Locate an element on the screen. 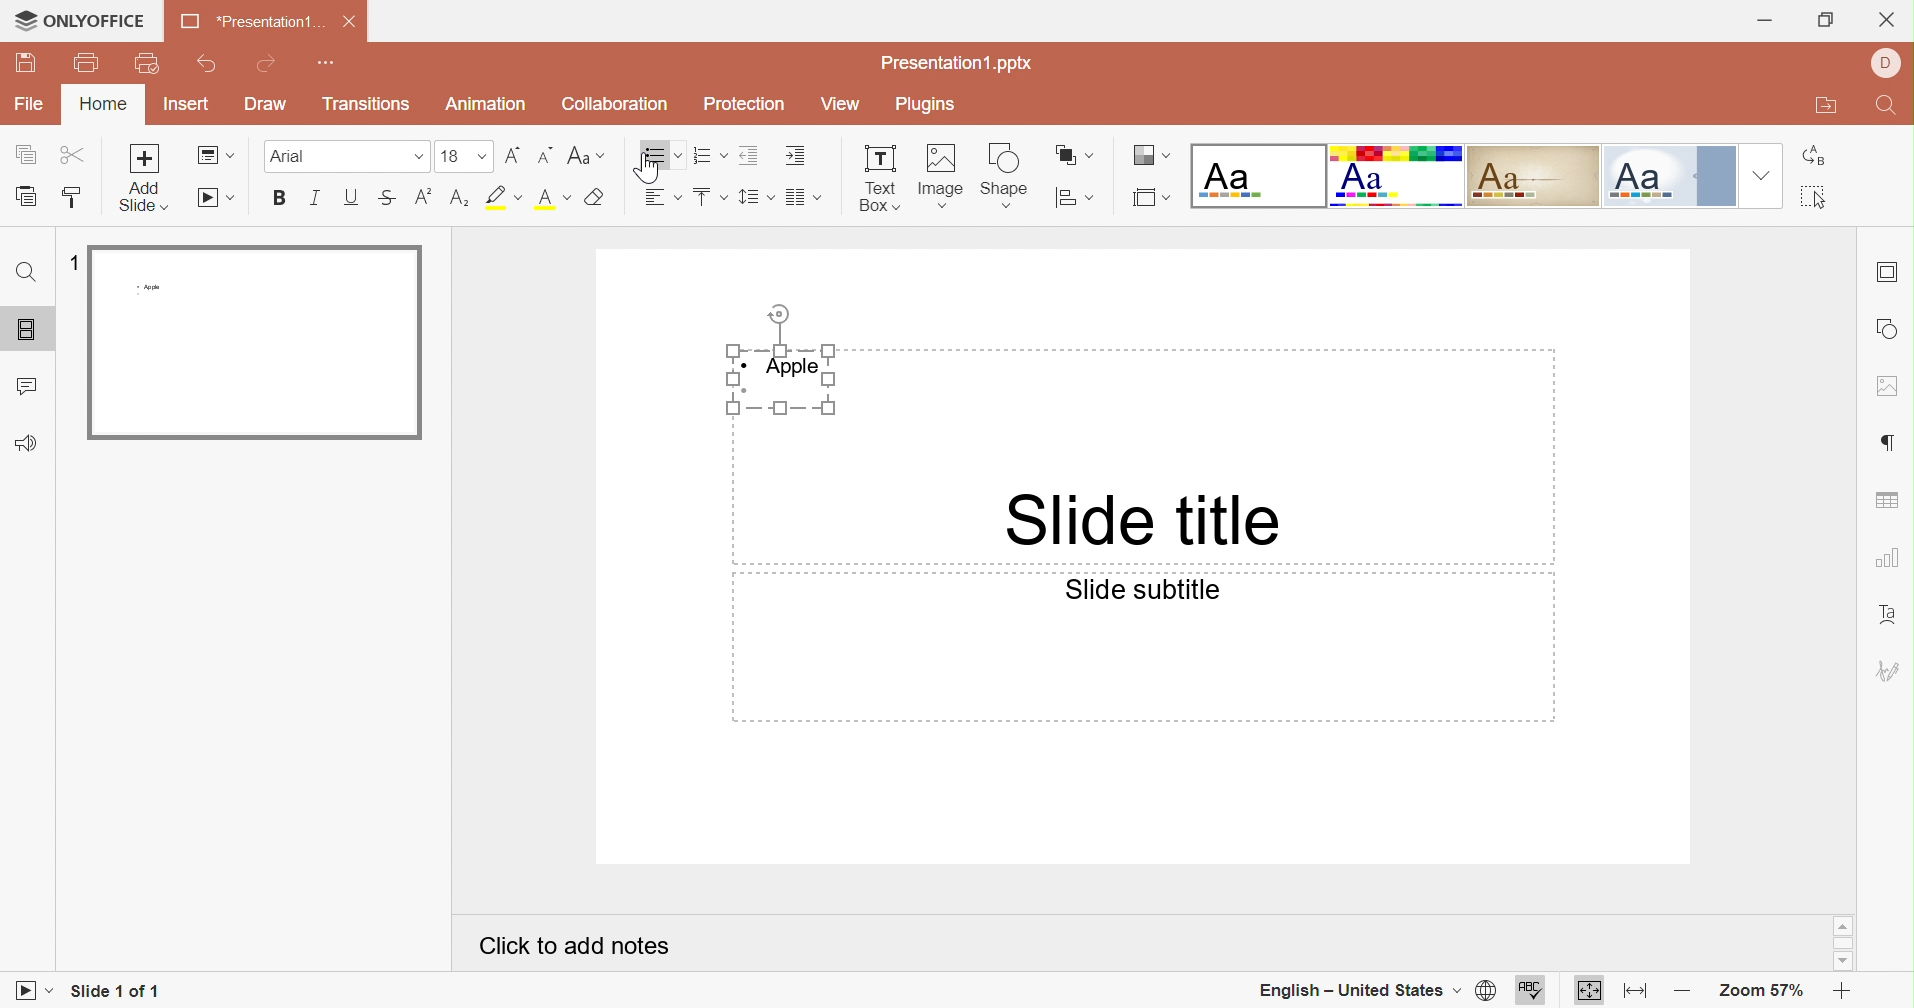 The height and width of the screenshot is (1008, 1914). Apple is located at coordinates (796, 366).